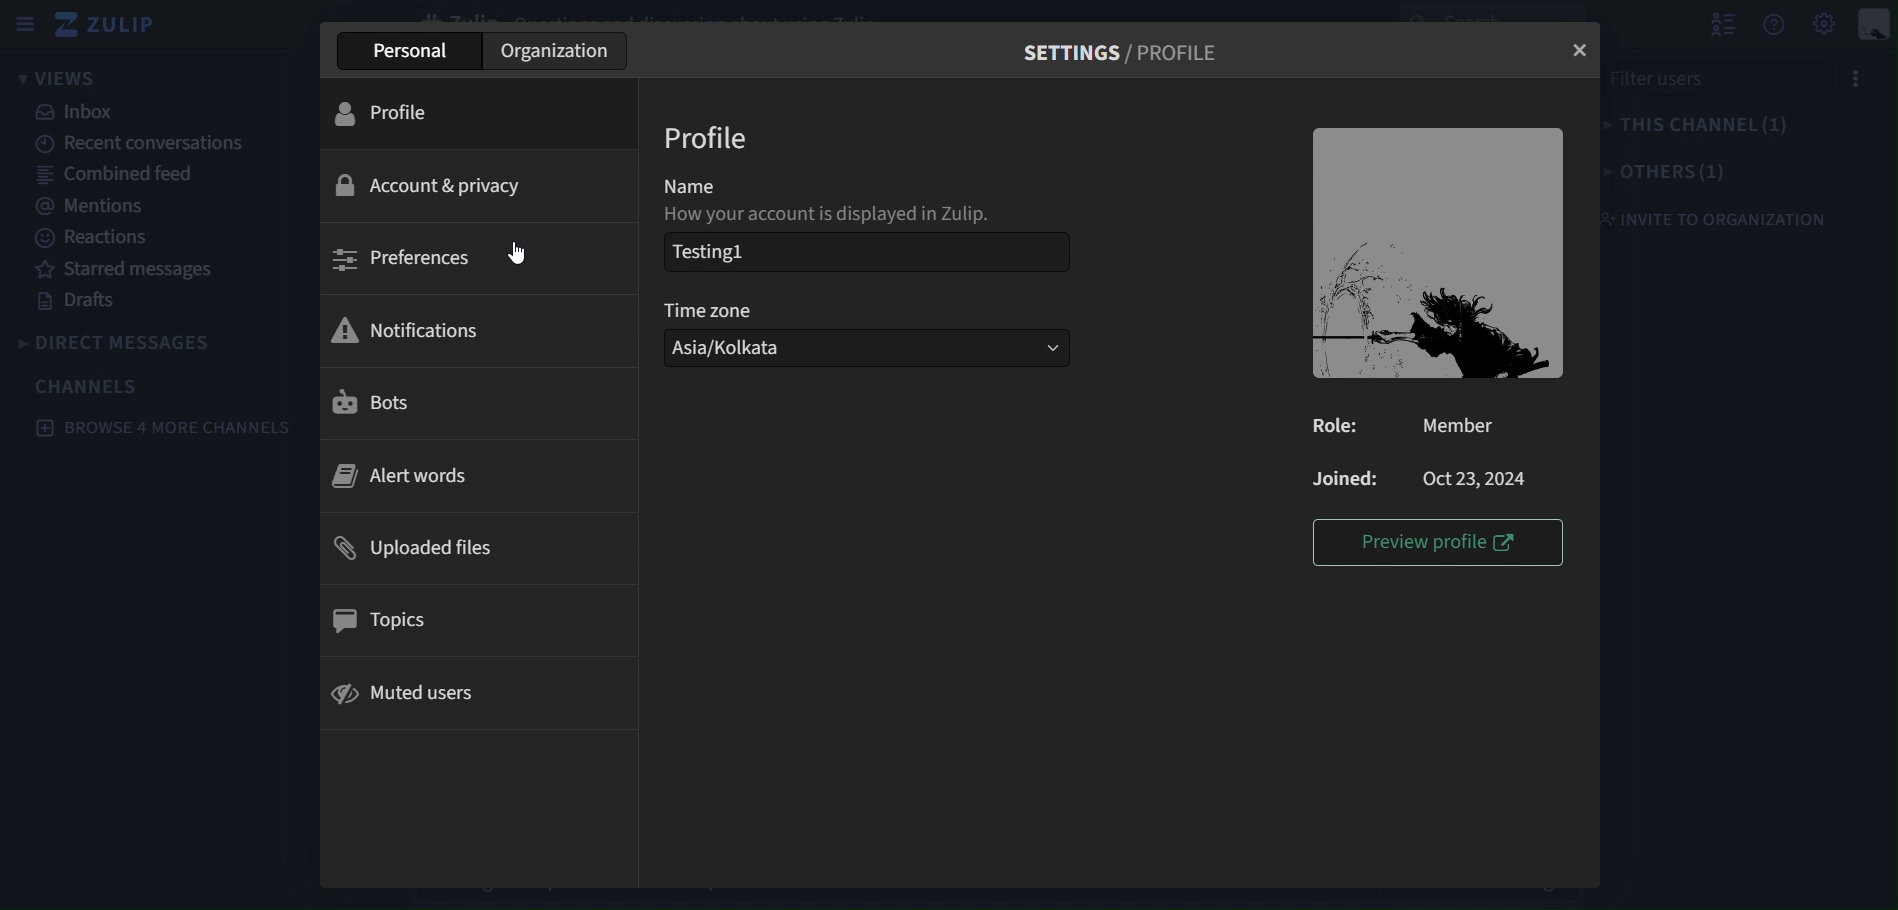 The width and height of the screenshot is (1898, 910). Describe the element at coordinates (869, 251) in the screenshot. I see `testing1` at that location.